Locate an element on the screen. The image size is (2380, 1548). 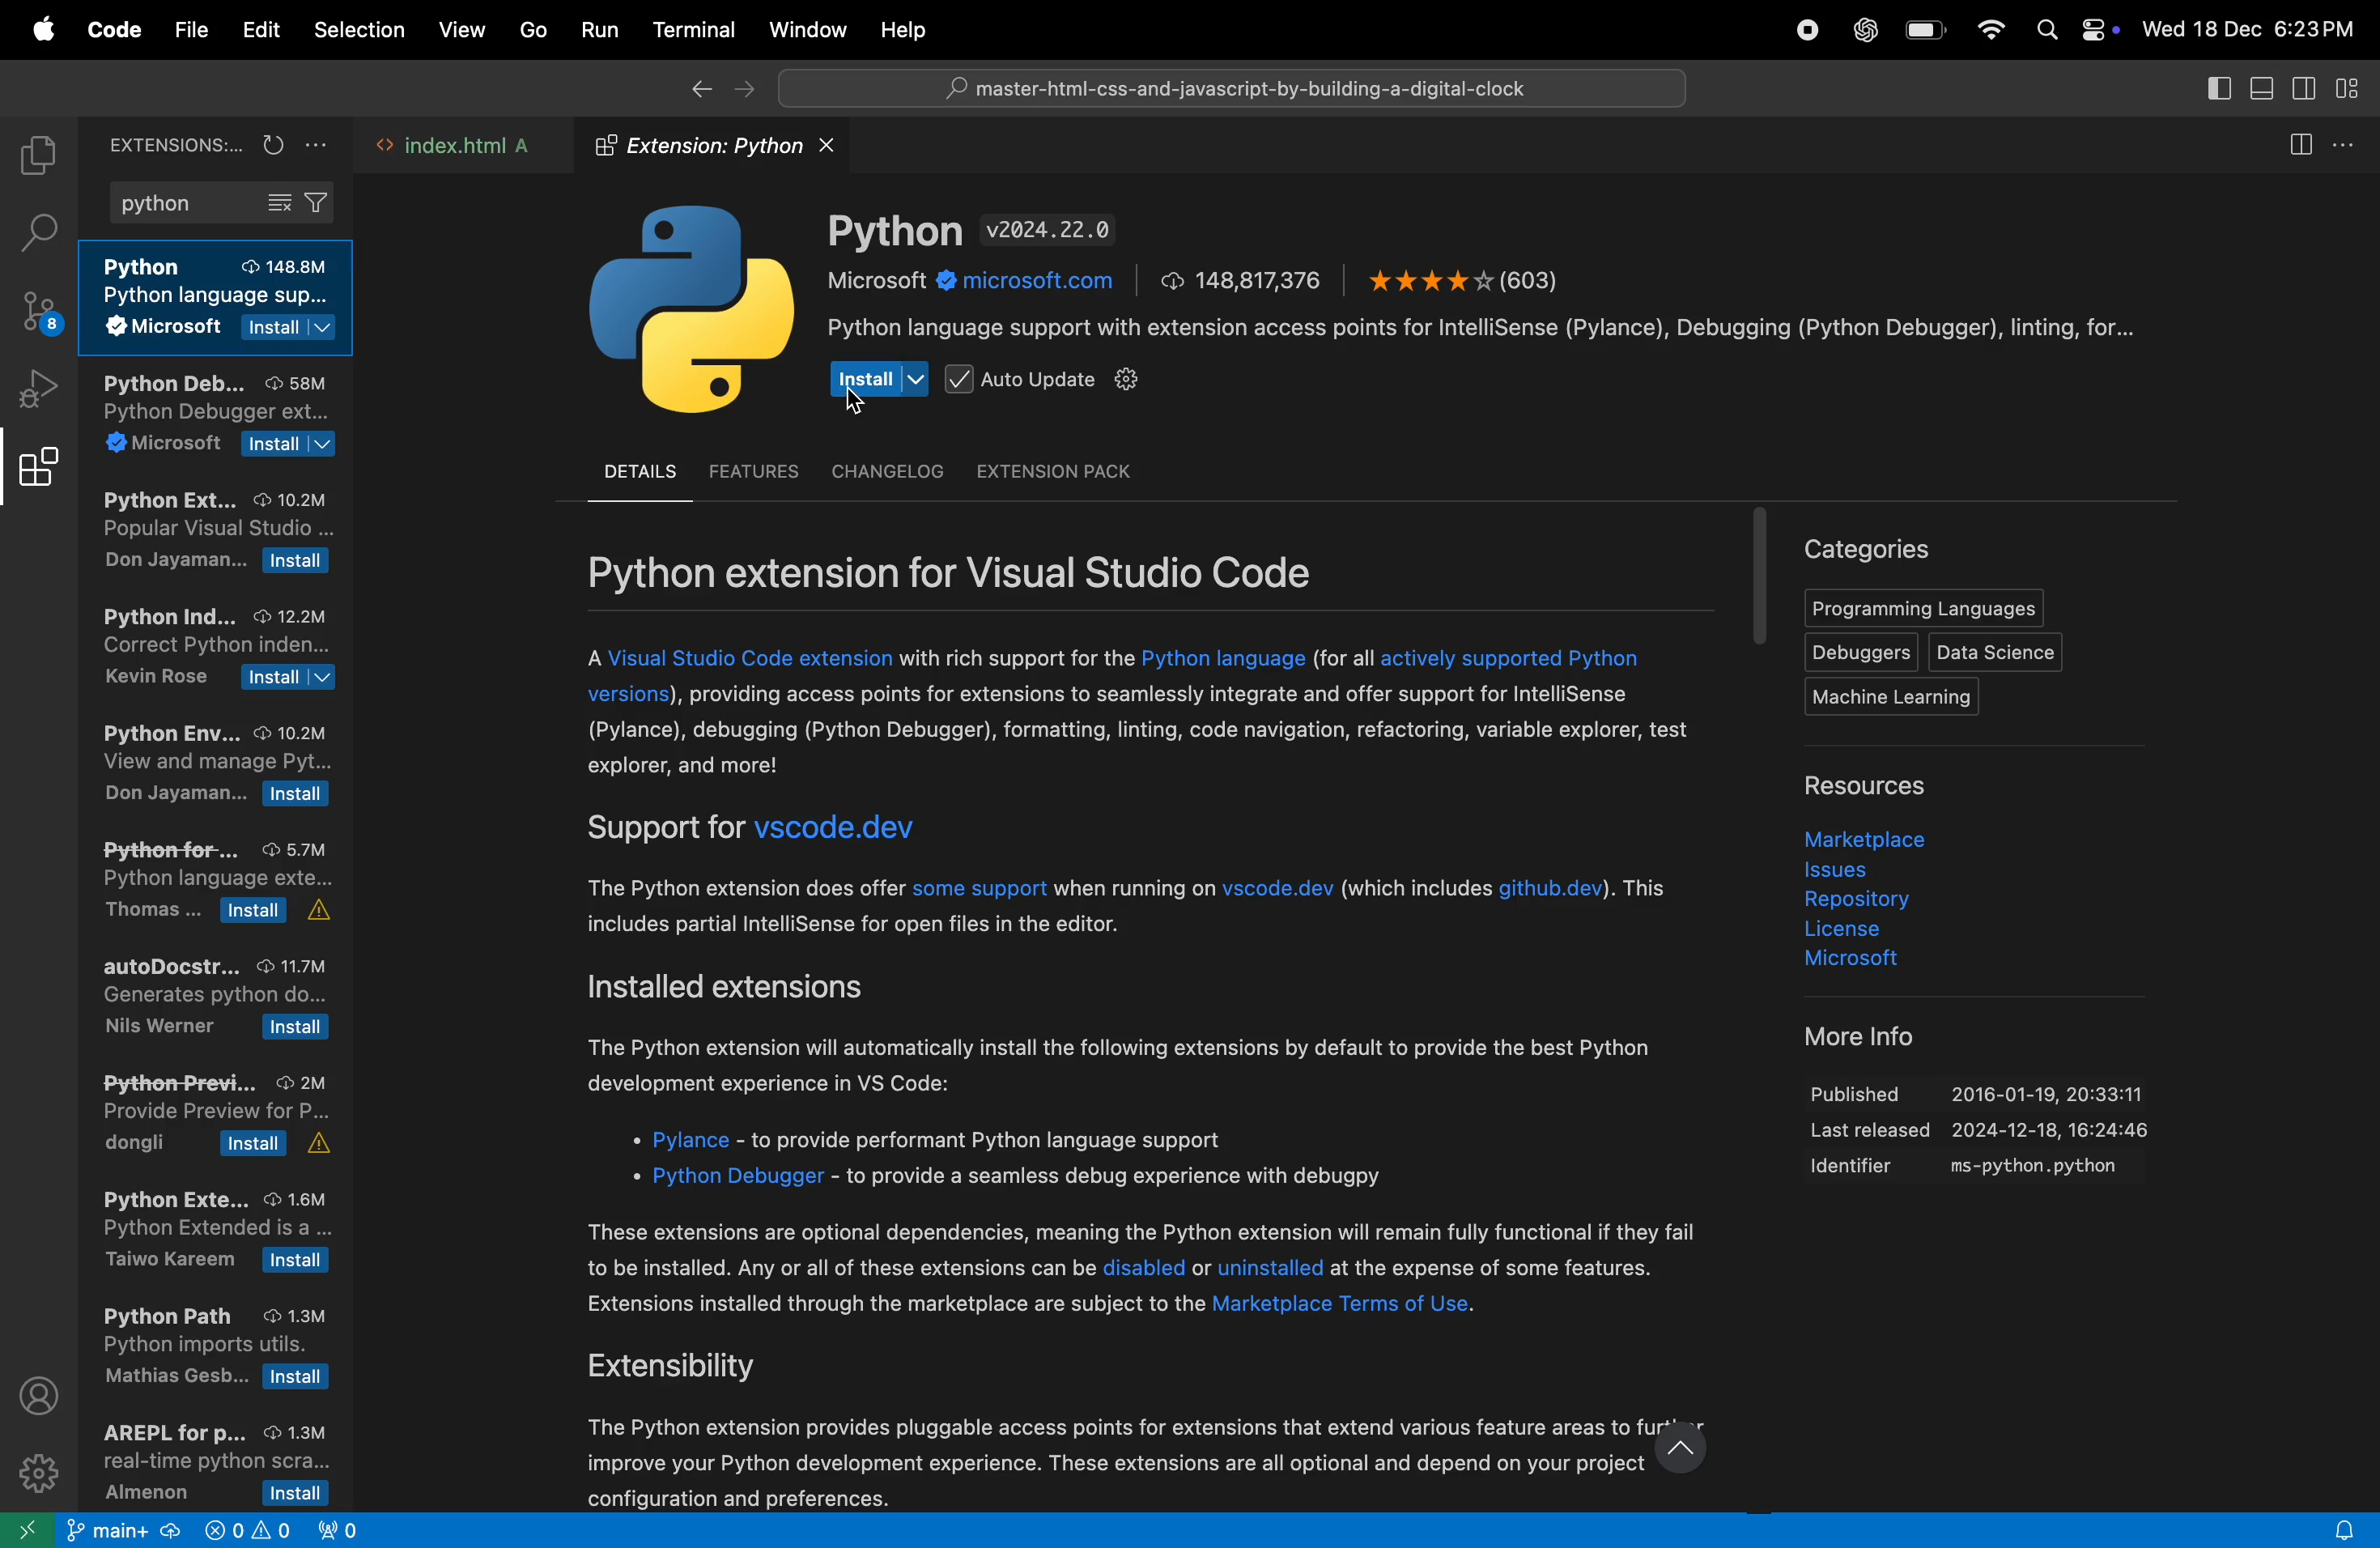
record is located at coordinates (1805, 32).